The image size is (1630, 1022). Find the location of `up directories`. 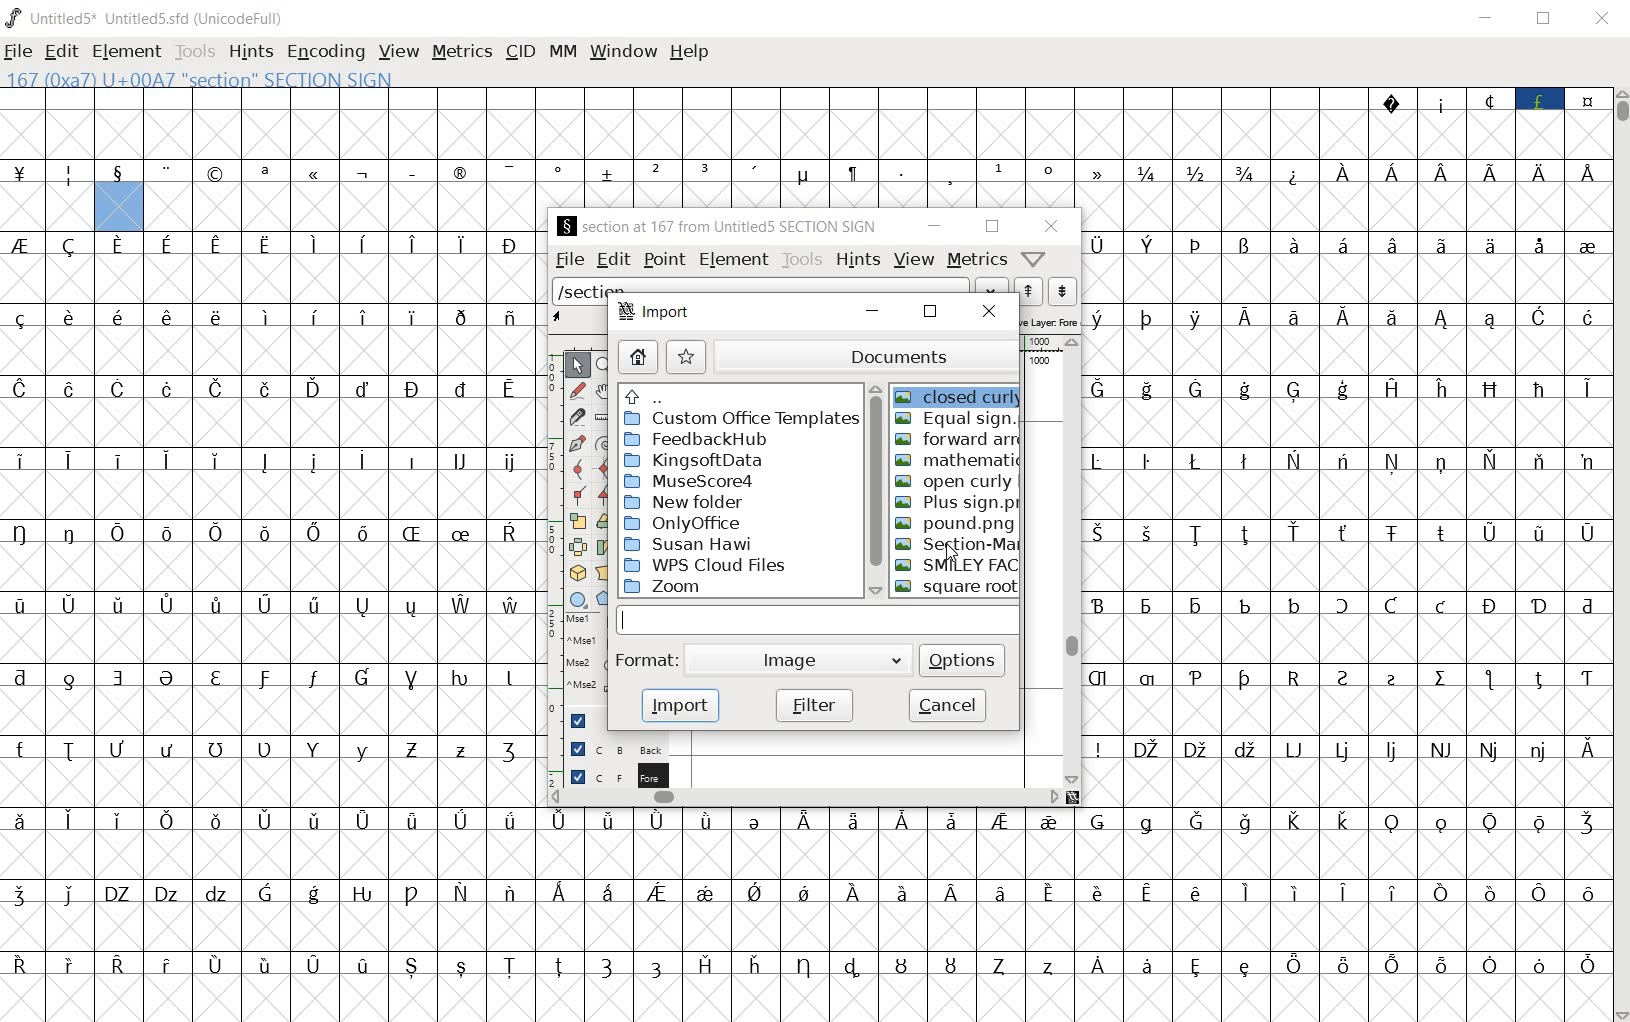

up directories is located at coordinates (740, 396).